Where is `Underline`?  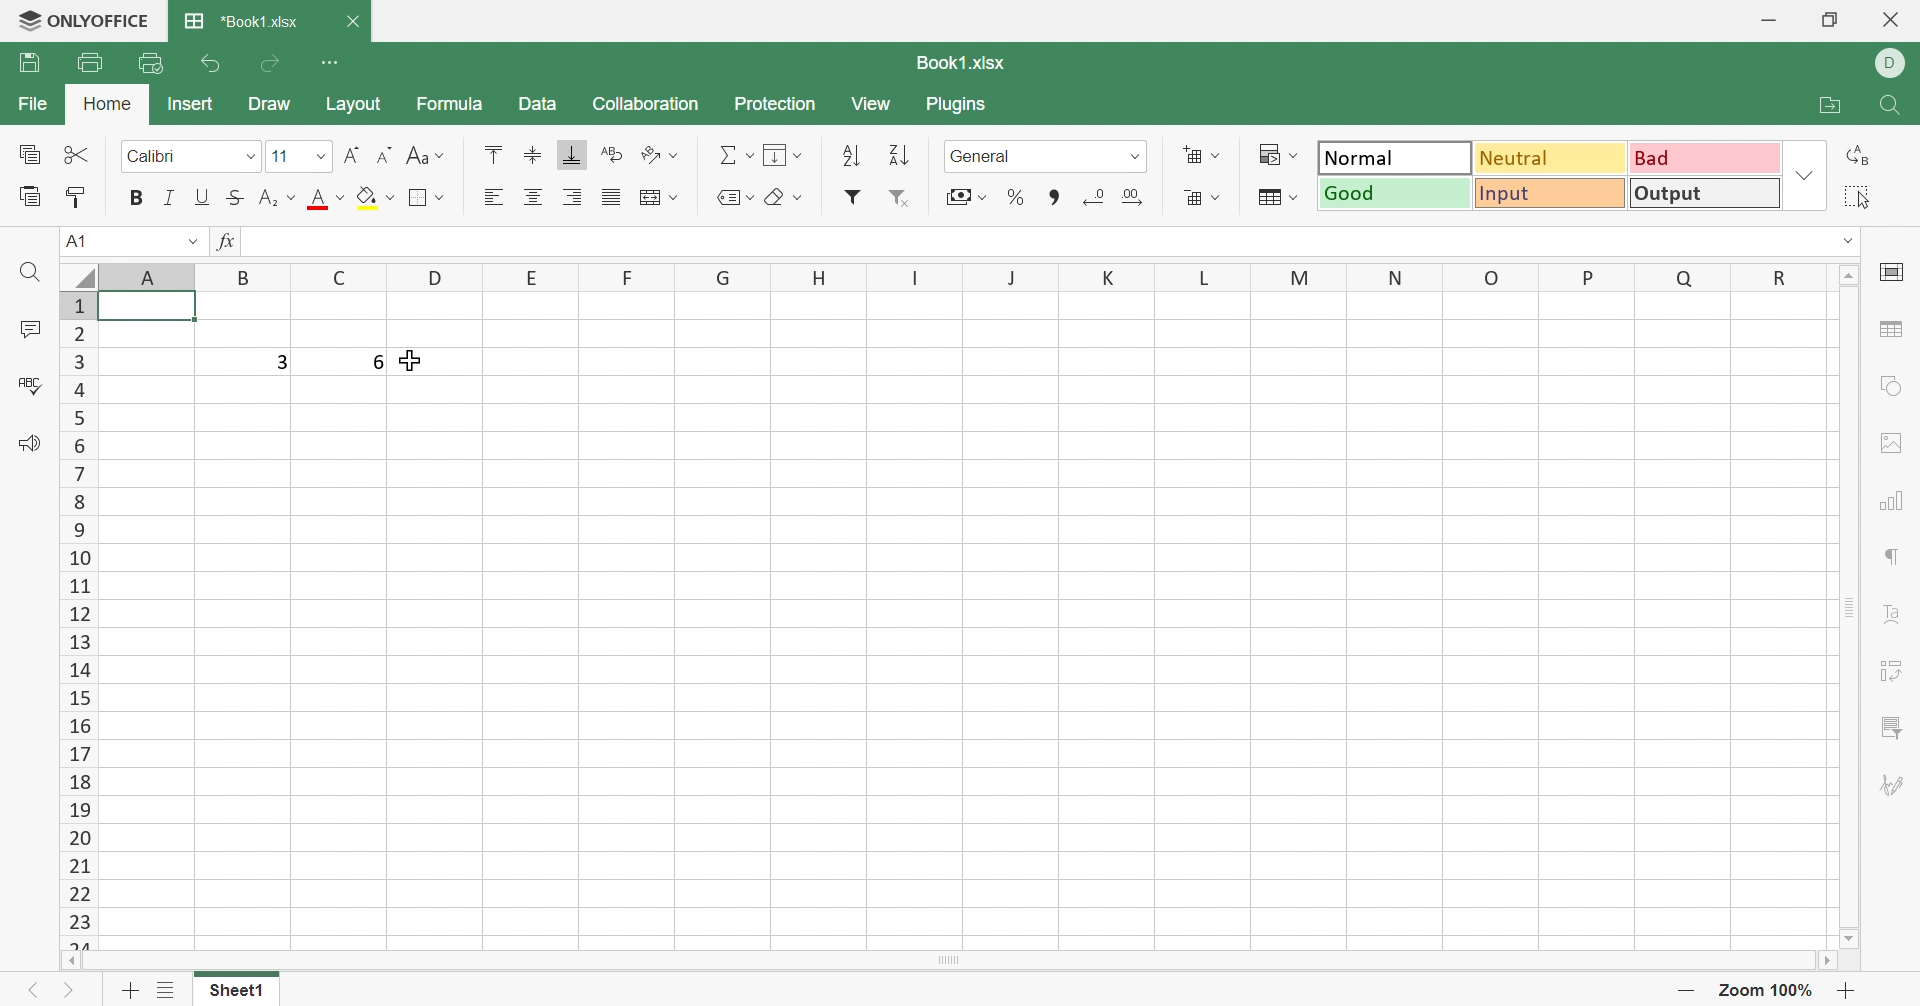
Underline is located at coordinates (203, 199).